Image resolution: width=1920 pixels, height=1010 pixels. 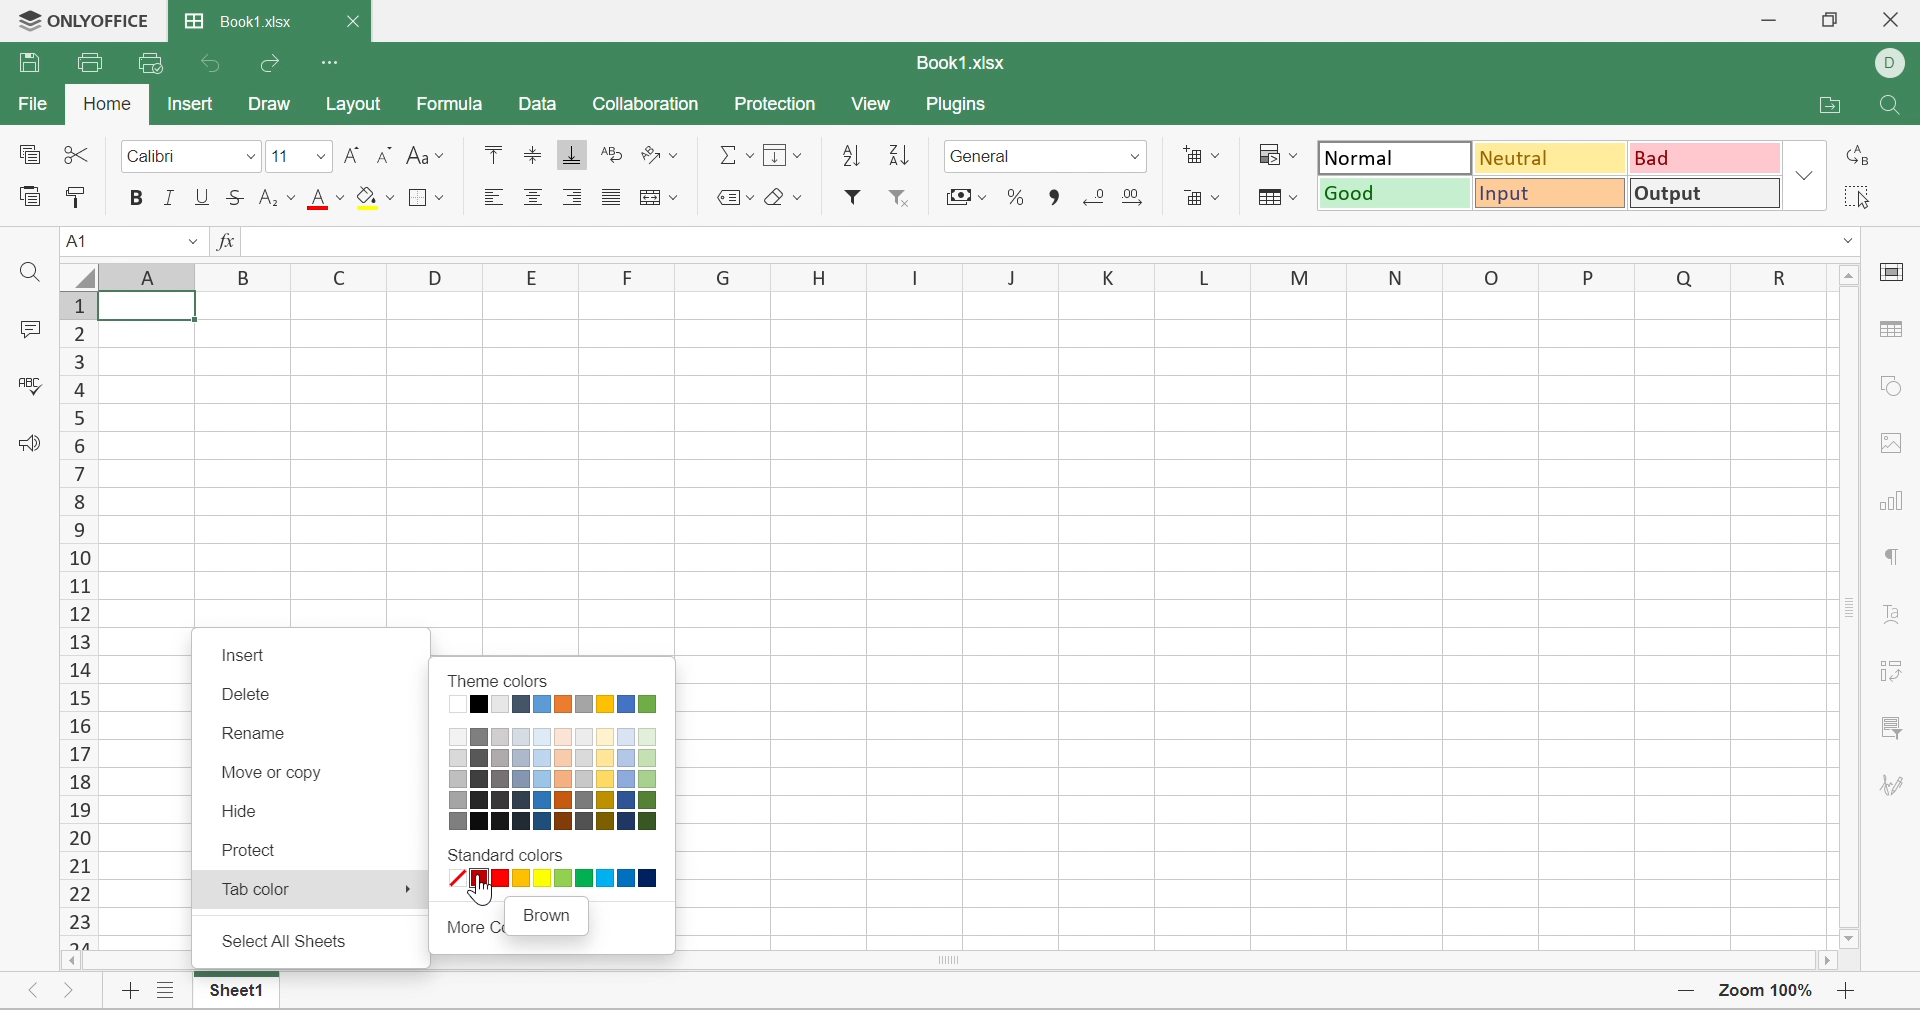 I want to click on Theme colors, so click(x=495, y=678).